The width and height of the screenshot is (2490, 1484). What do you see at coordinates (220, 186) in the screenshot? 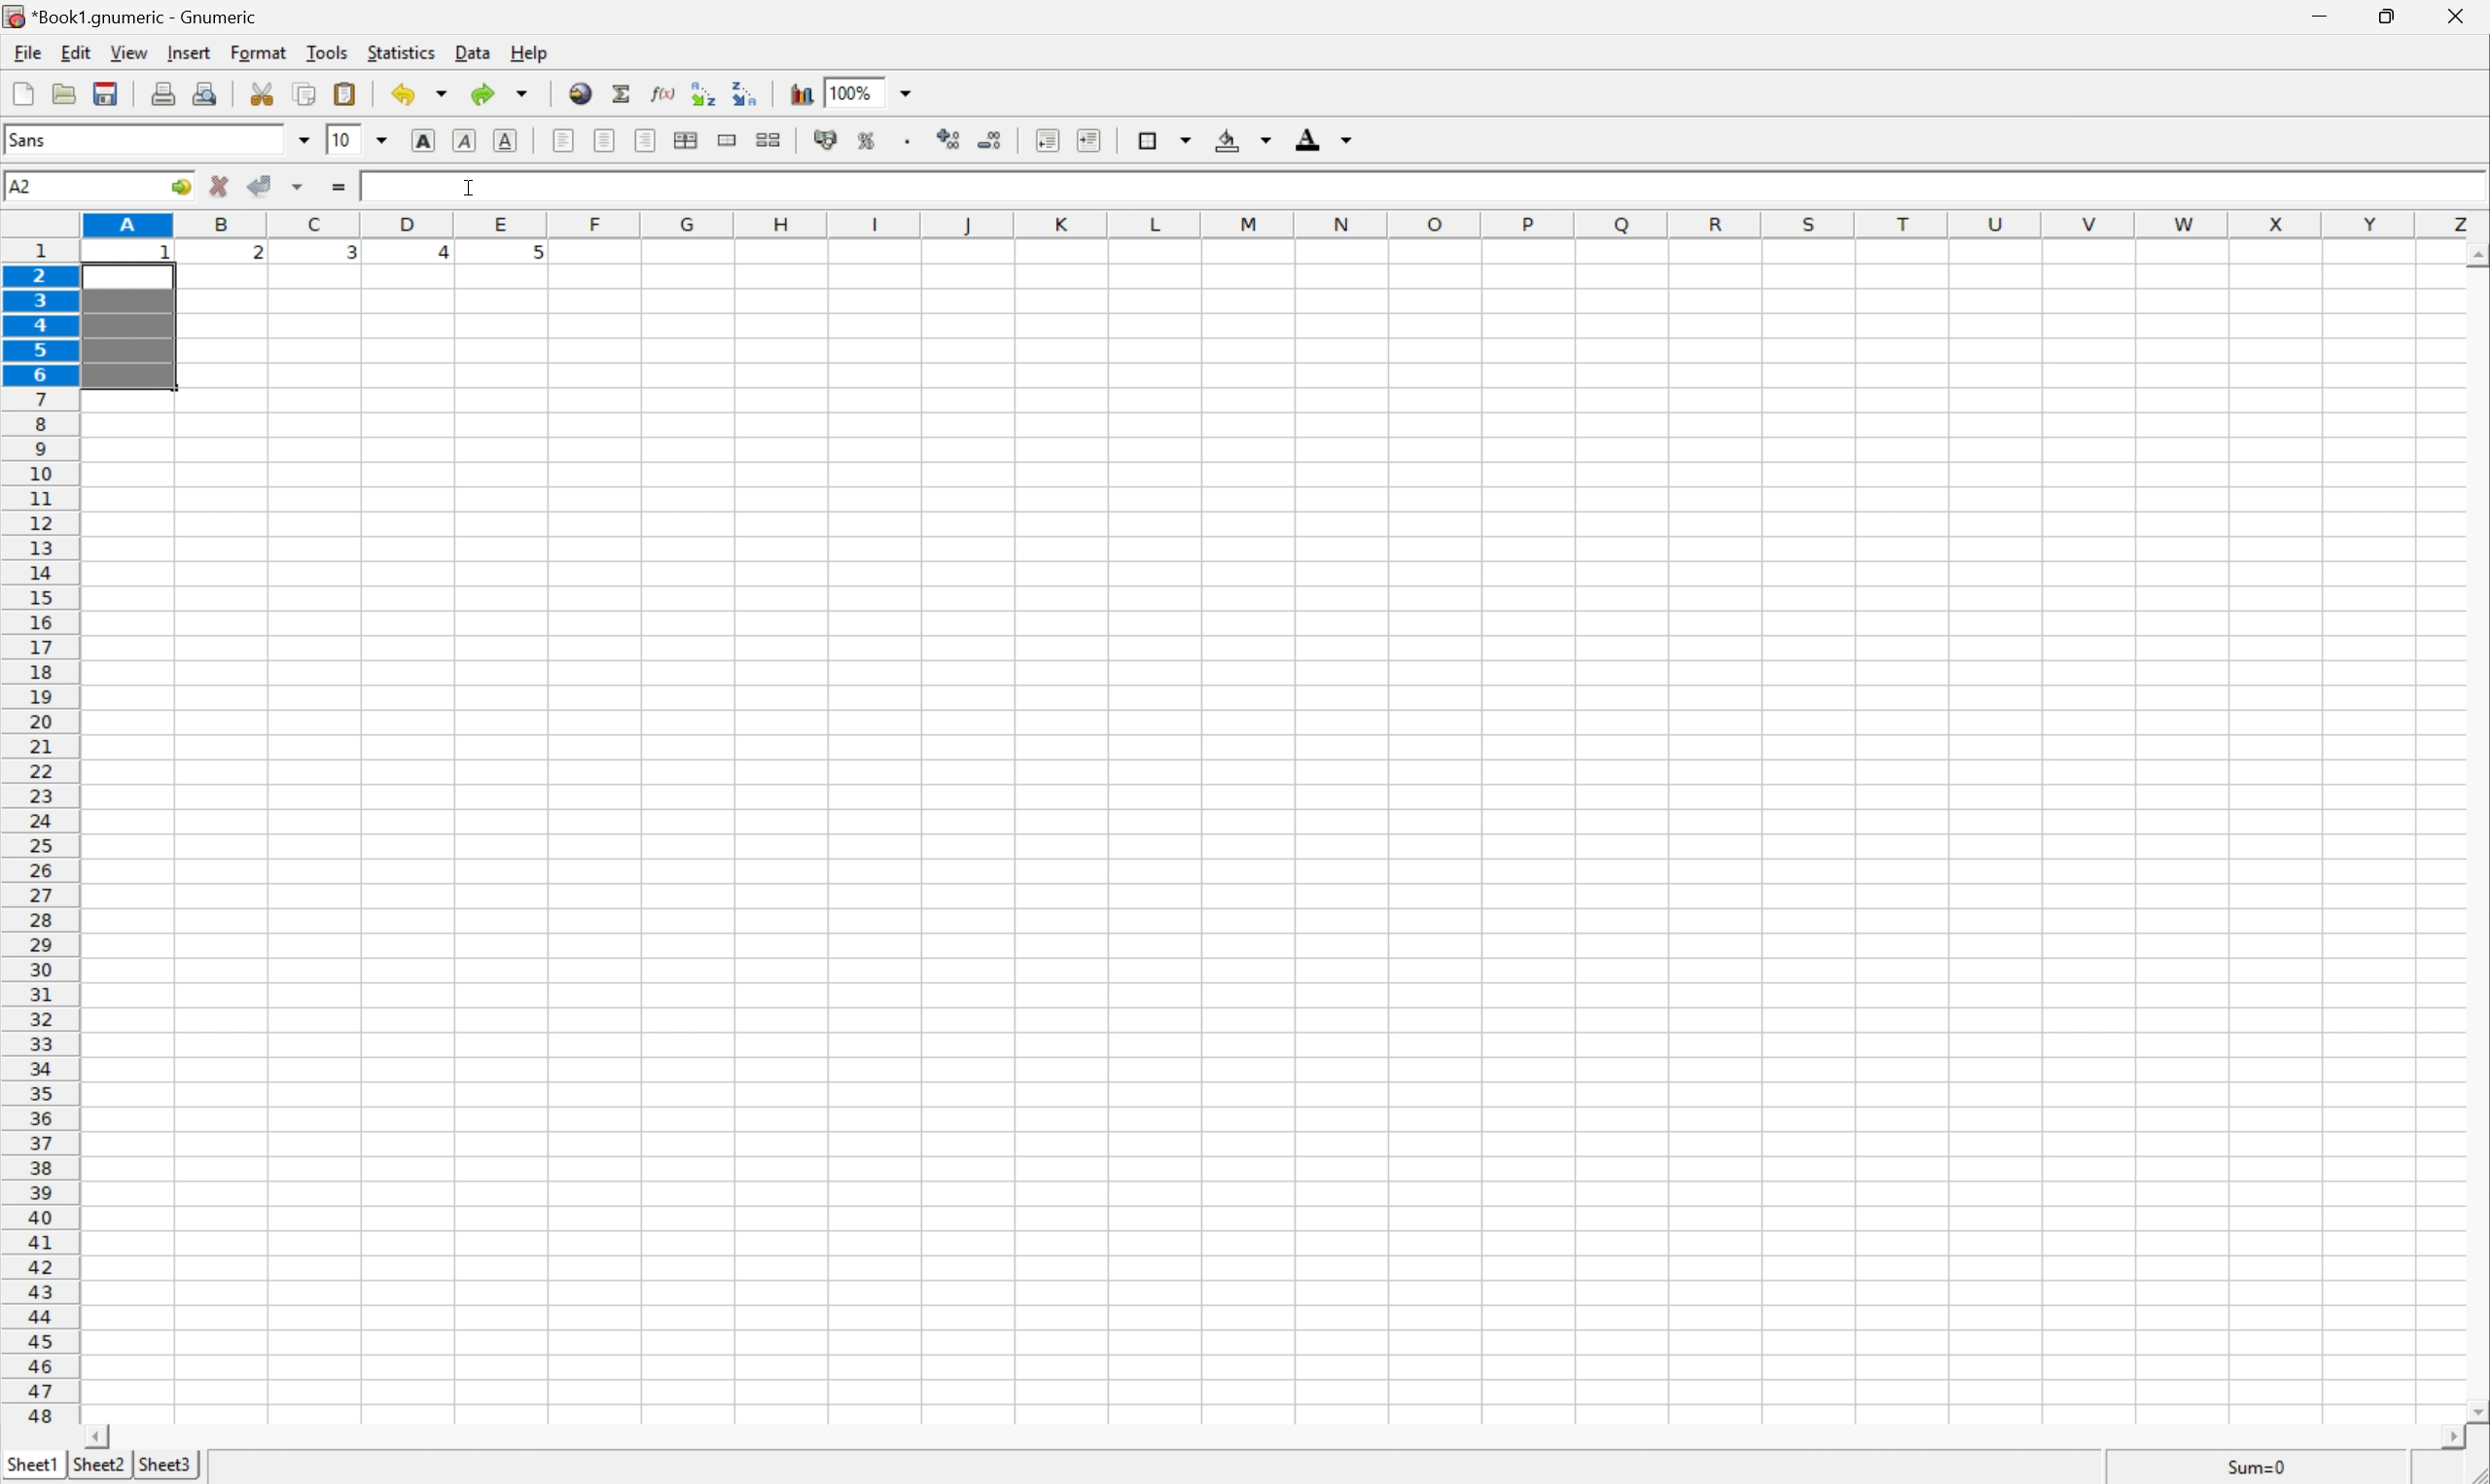
I see `cancel change` at bounding box center [220, 186].